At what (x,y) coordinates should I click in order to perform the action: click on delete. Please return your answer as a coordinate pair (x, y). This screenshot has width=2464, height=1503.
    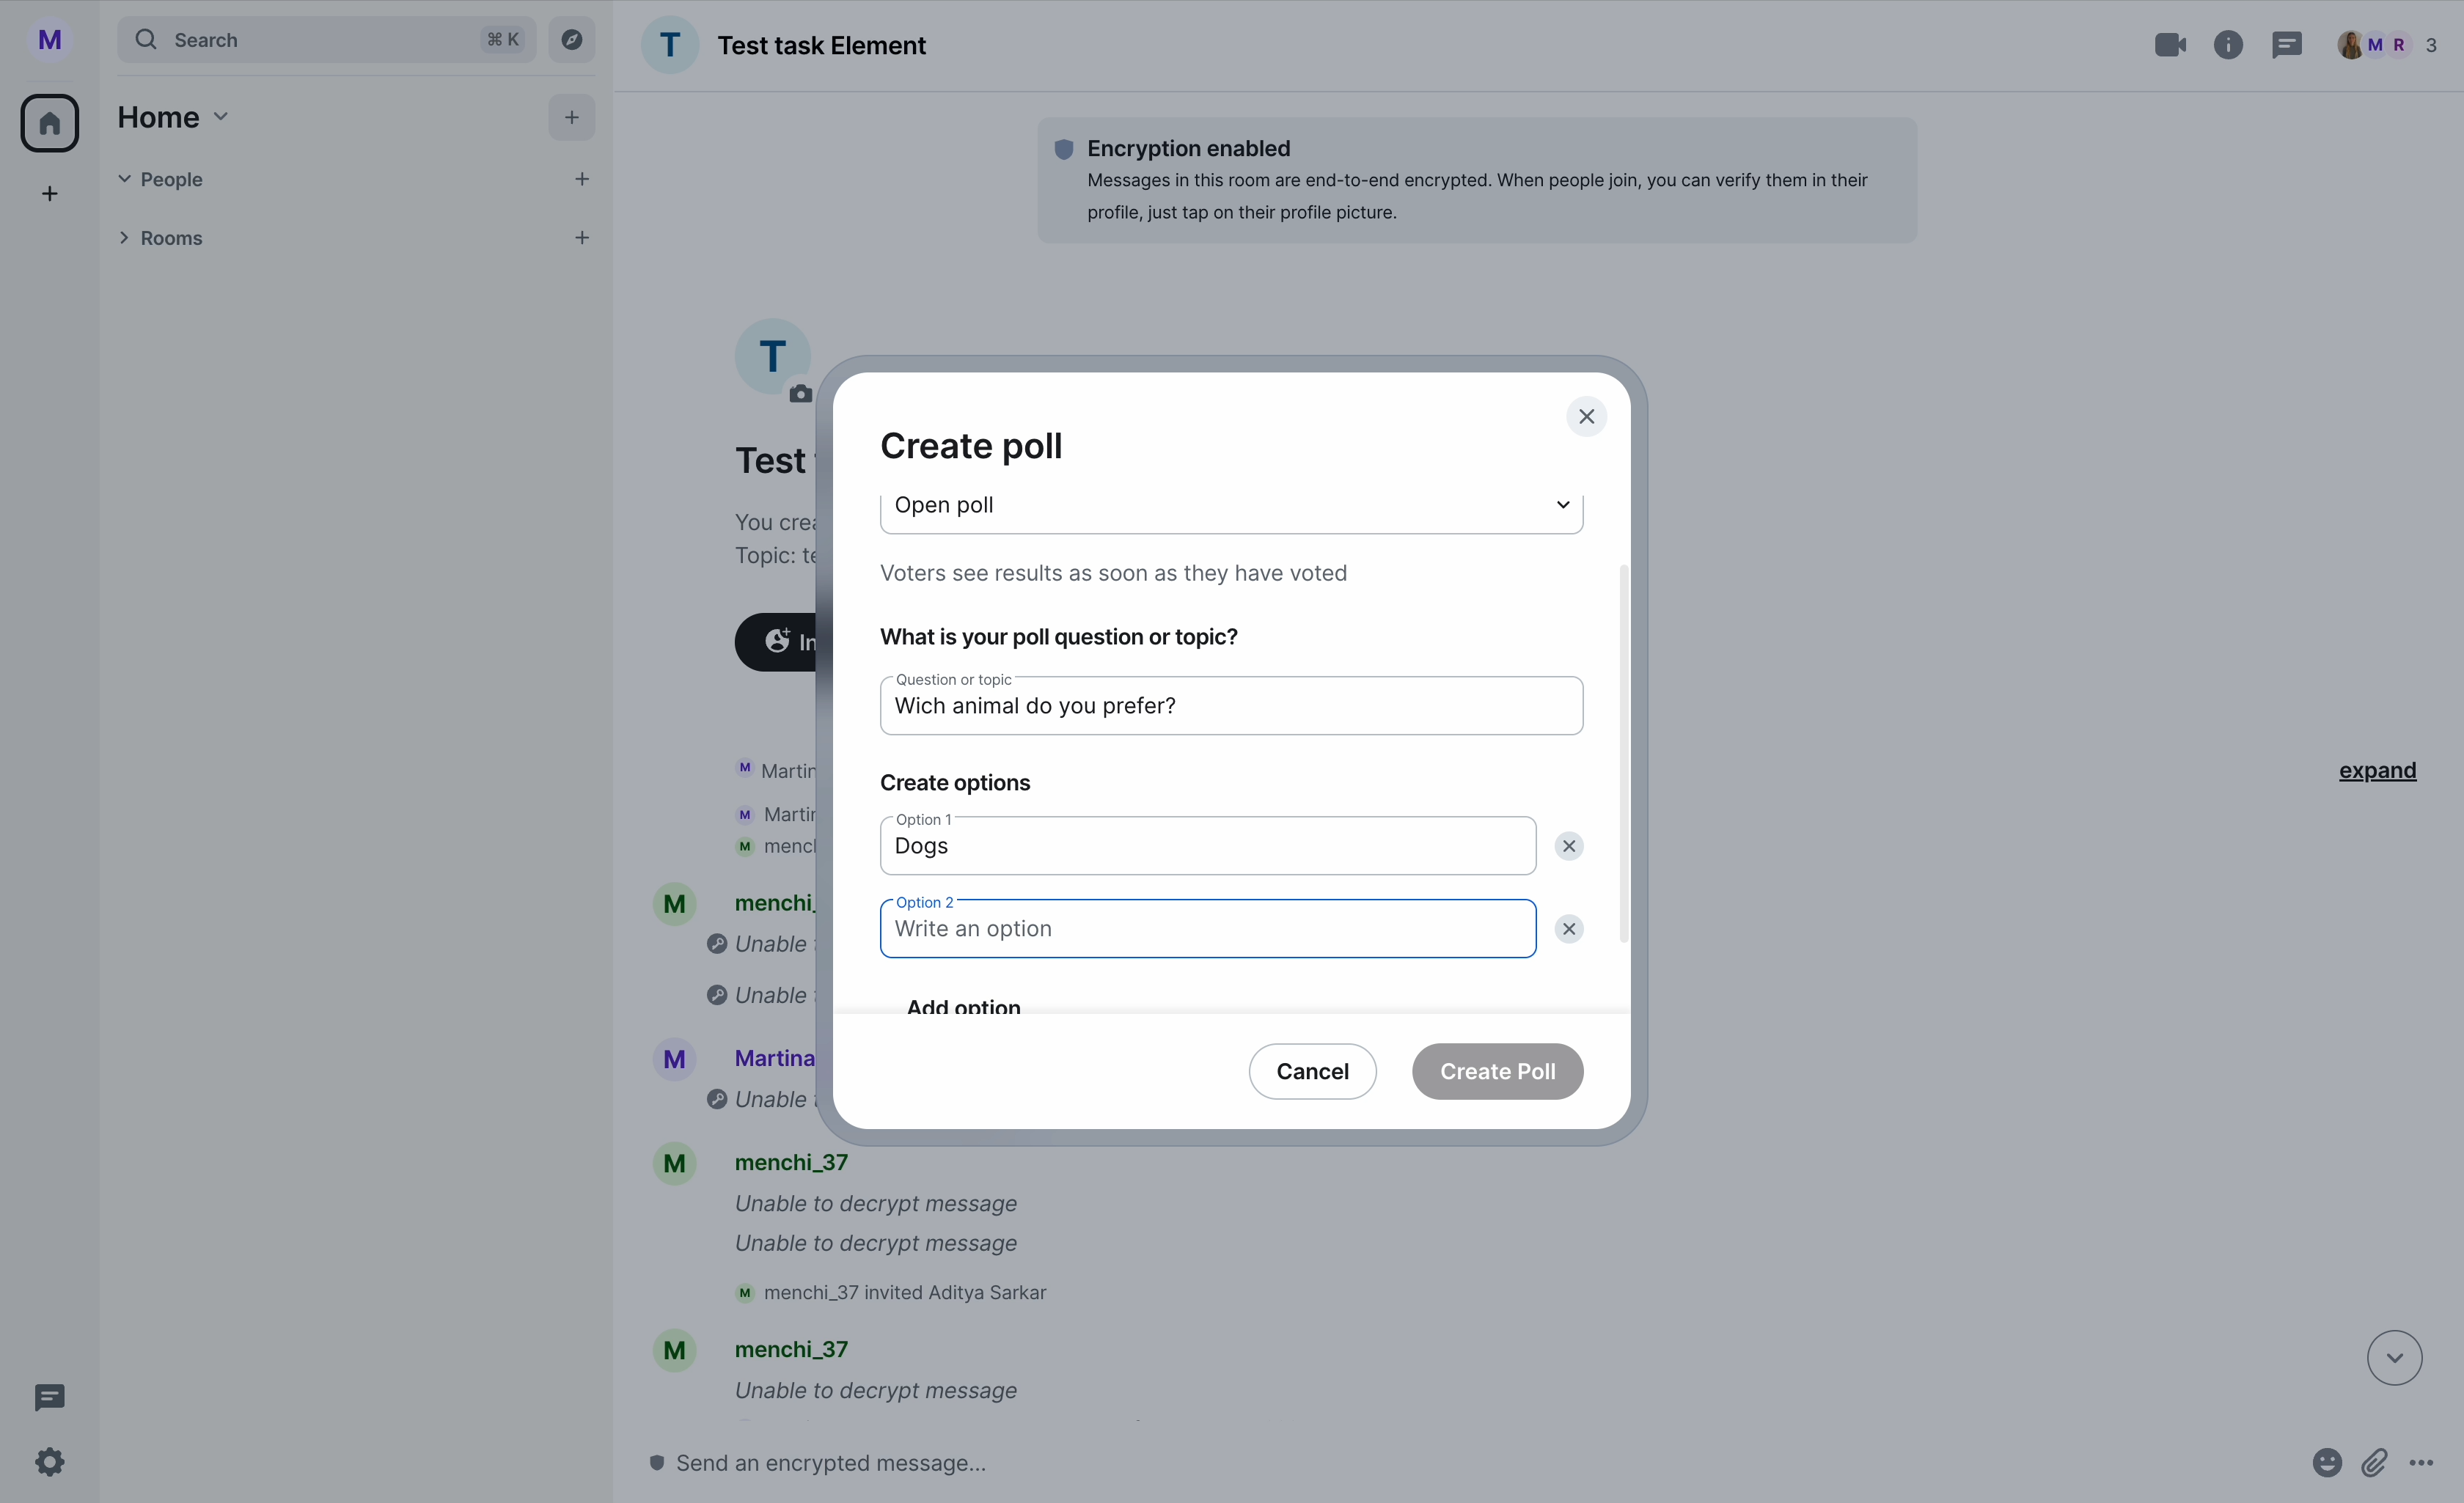
    Looking at the image, I should click on (1572, 843).